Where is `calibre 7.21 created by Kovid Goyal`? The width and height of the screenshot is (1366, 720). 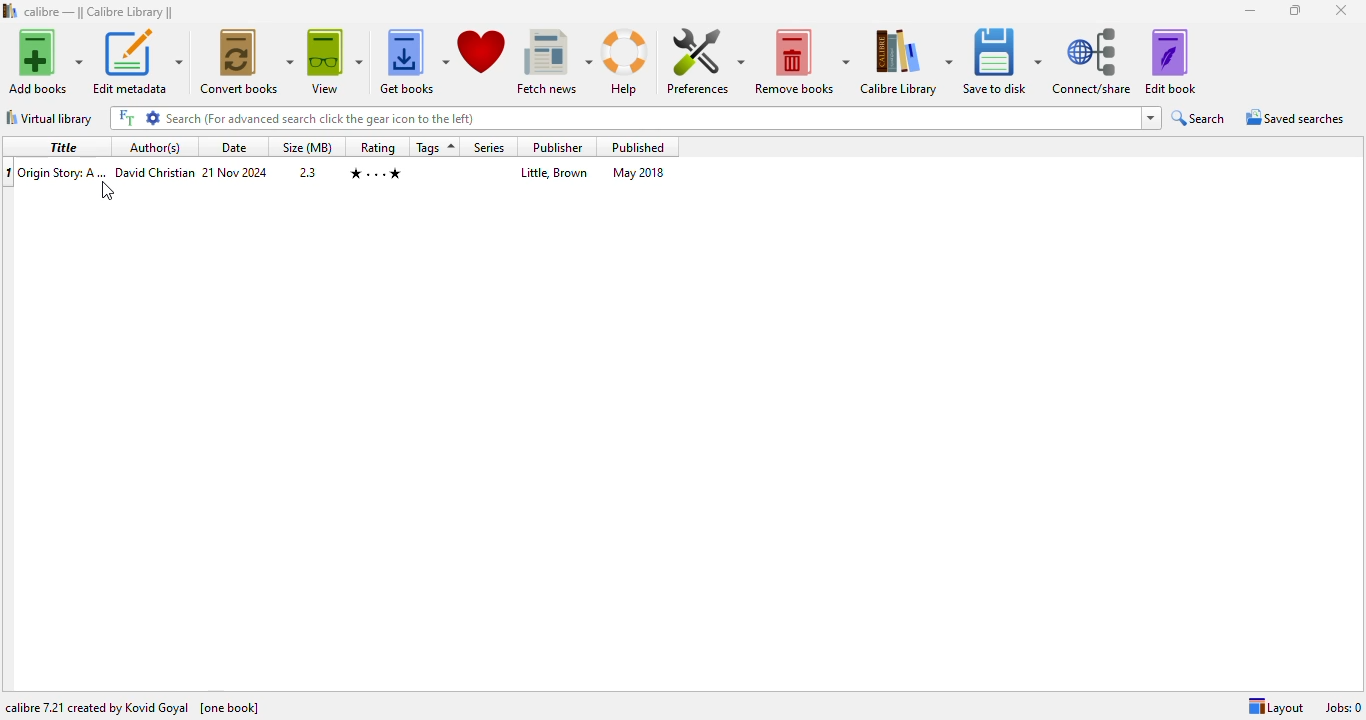 calibre 7.21 created by Kovid Goyal is located at coordinates (98, 707).